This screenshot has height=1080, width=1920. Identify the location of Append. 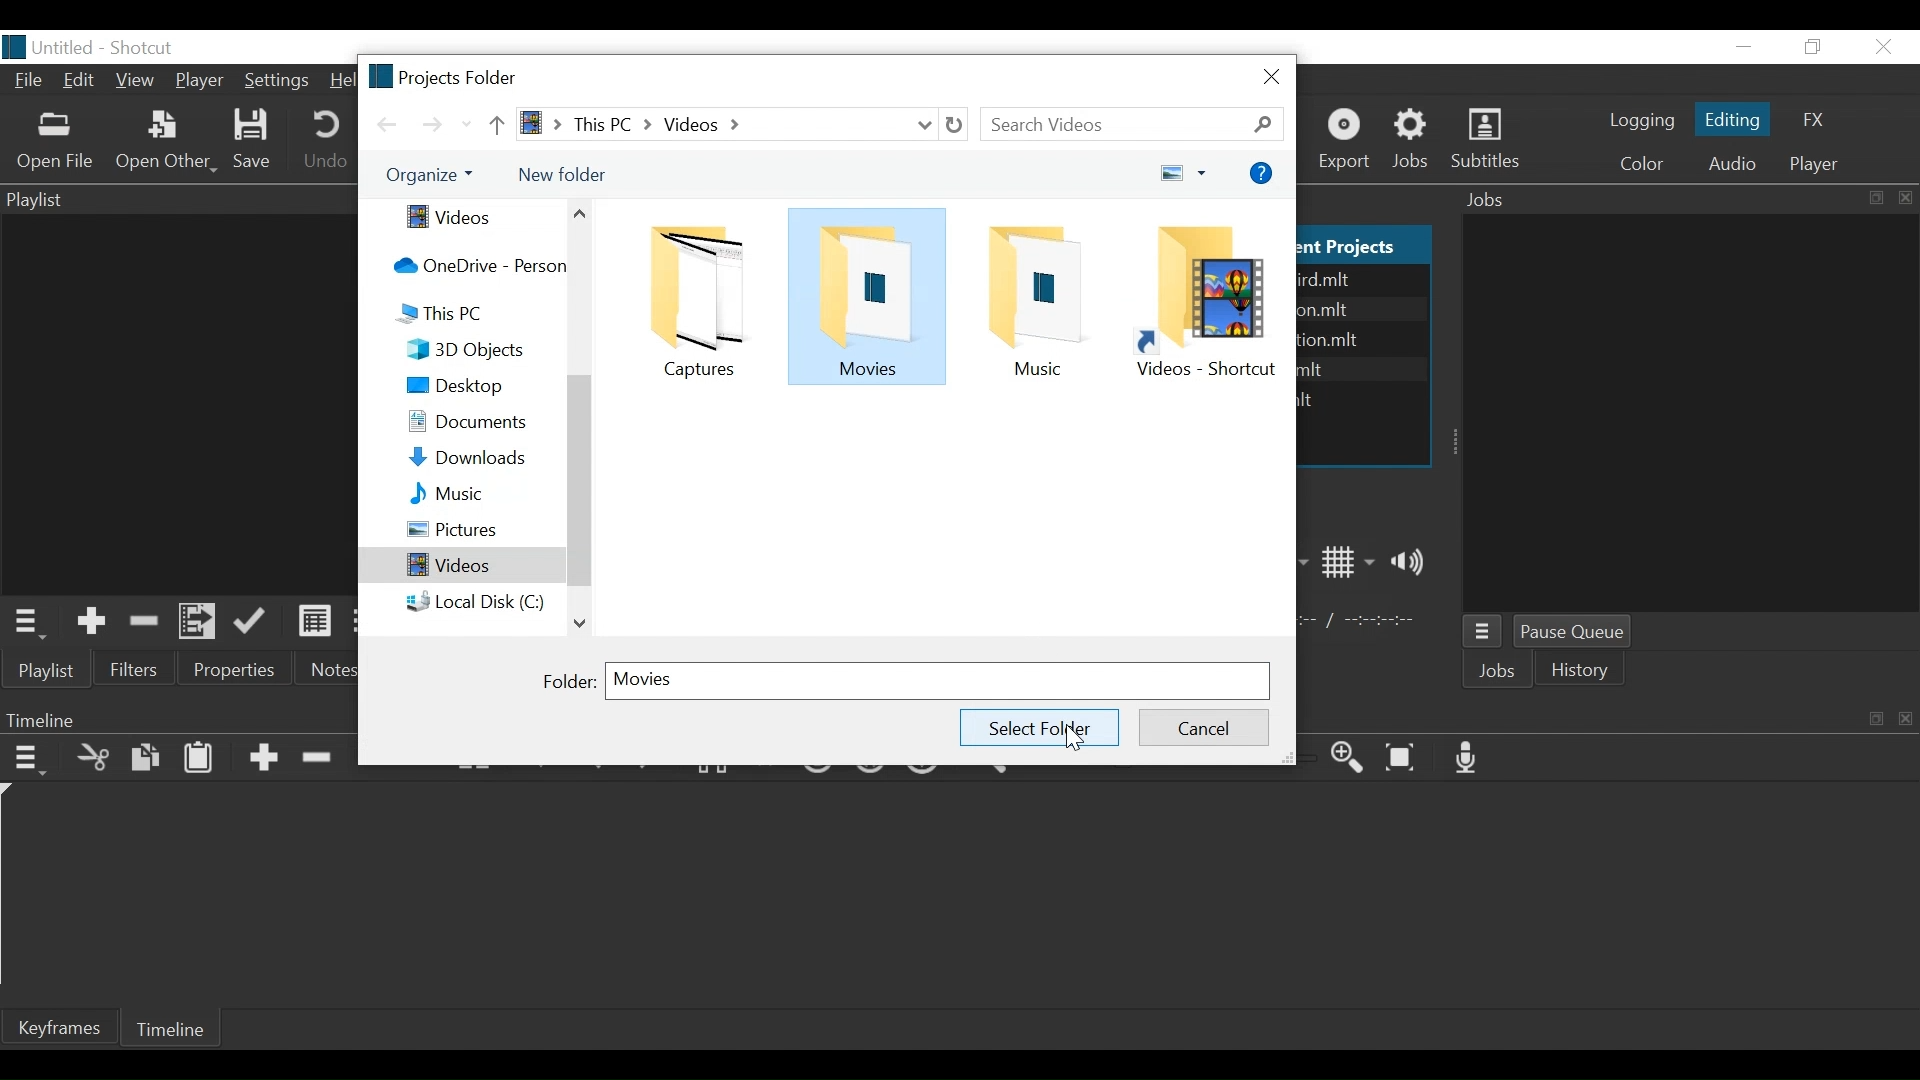
(263, 759).